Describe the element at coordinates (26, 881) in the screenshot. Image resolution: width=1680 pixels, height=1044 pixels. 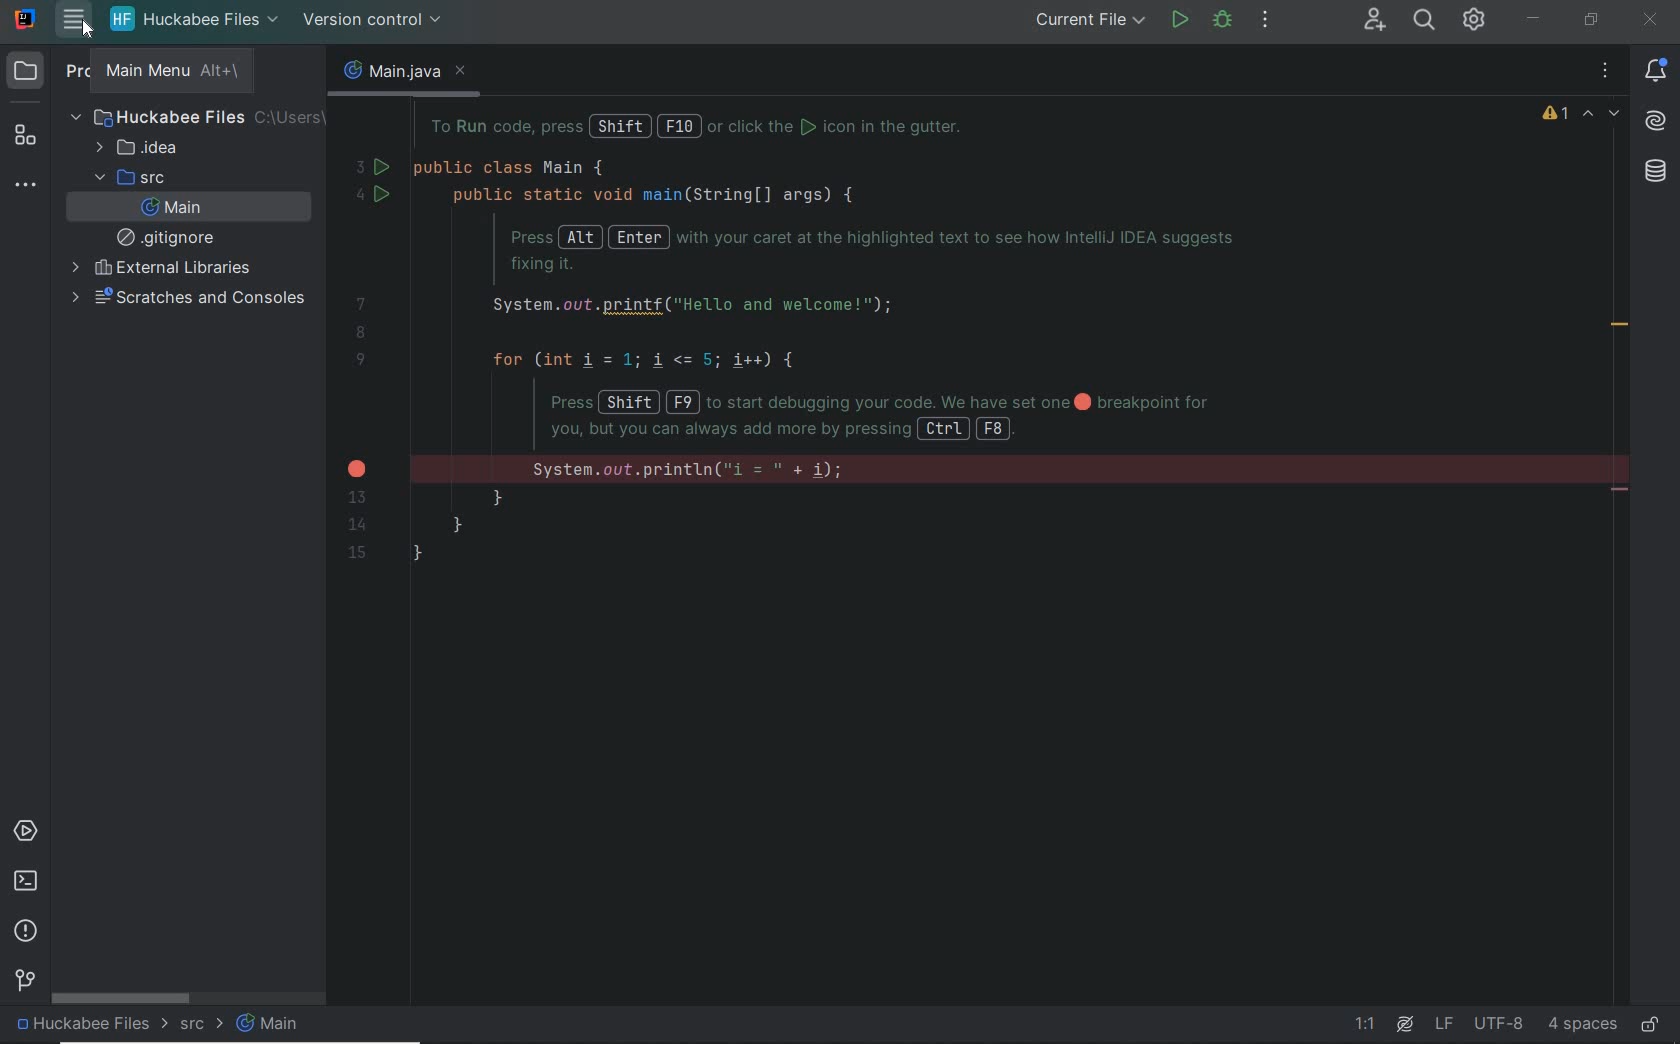
I see `terminal` at that location.